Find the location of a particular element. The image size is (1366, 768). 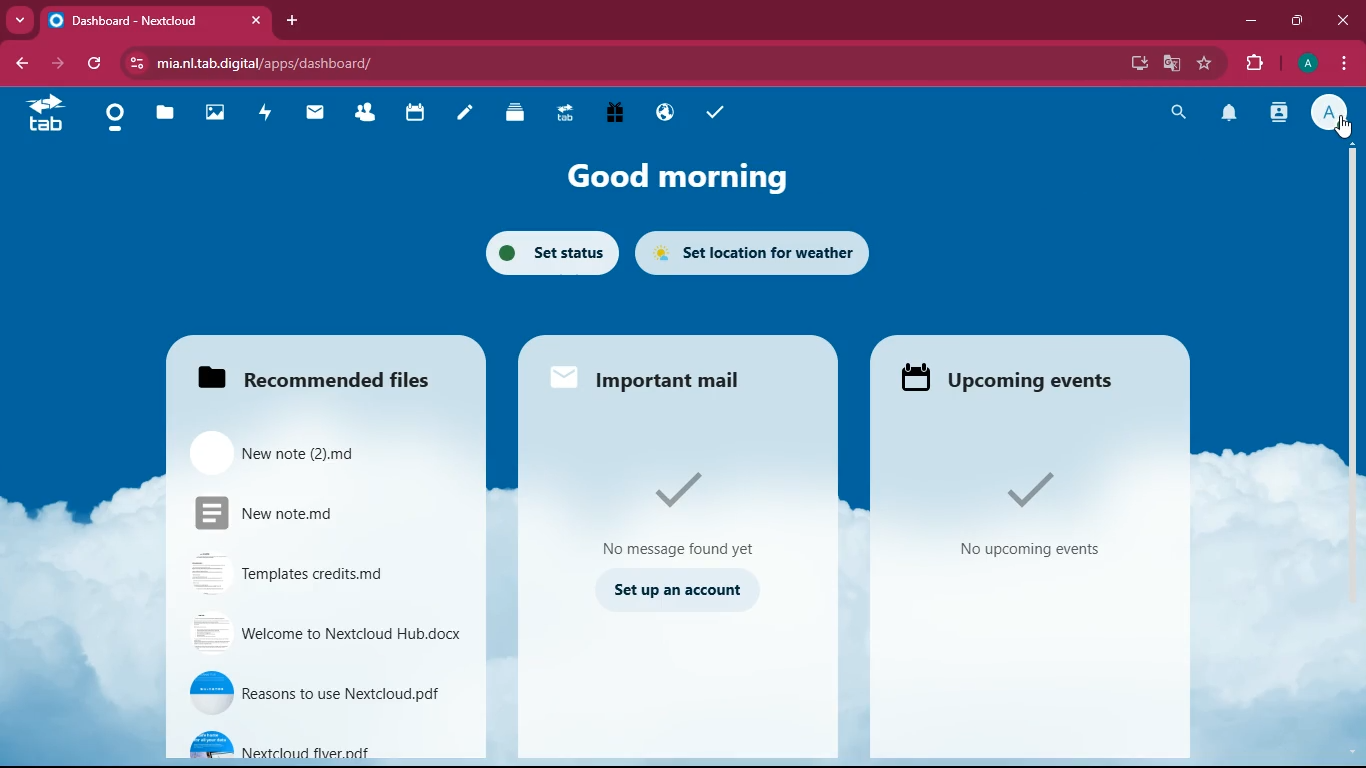

set up an account is located at coordinates (681, 591).